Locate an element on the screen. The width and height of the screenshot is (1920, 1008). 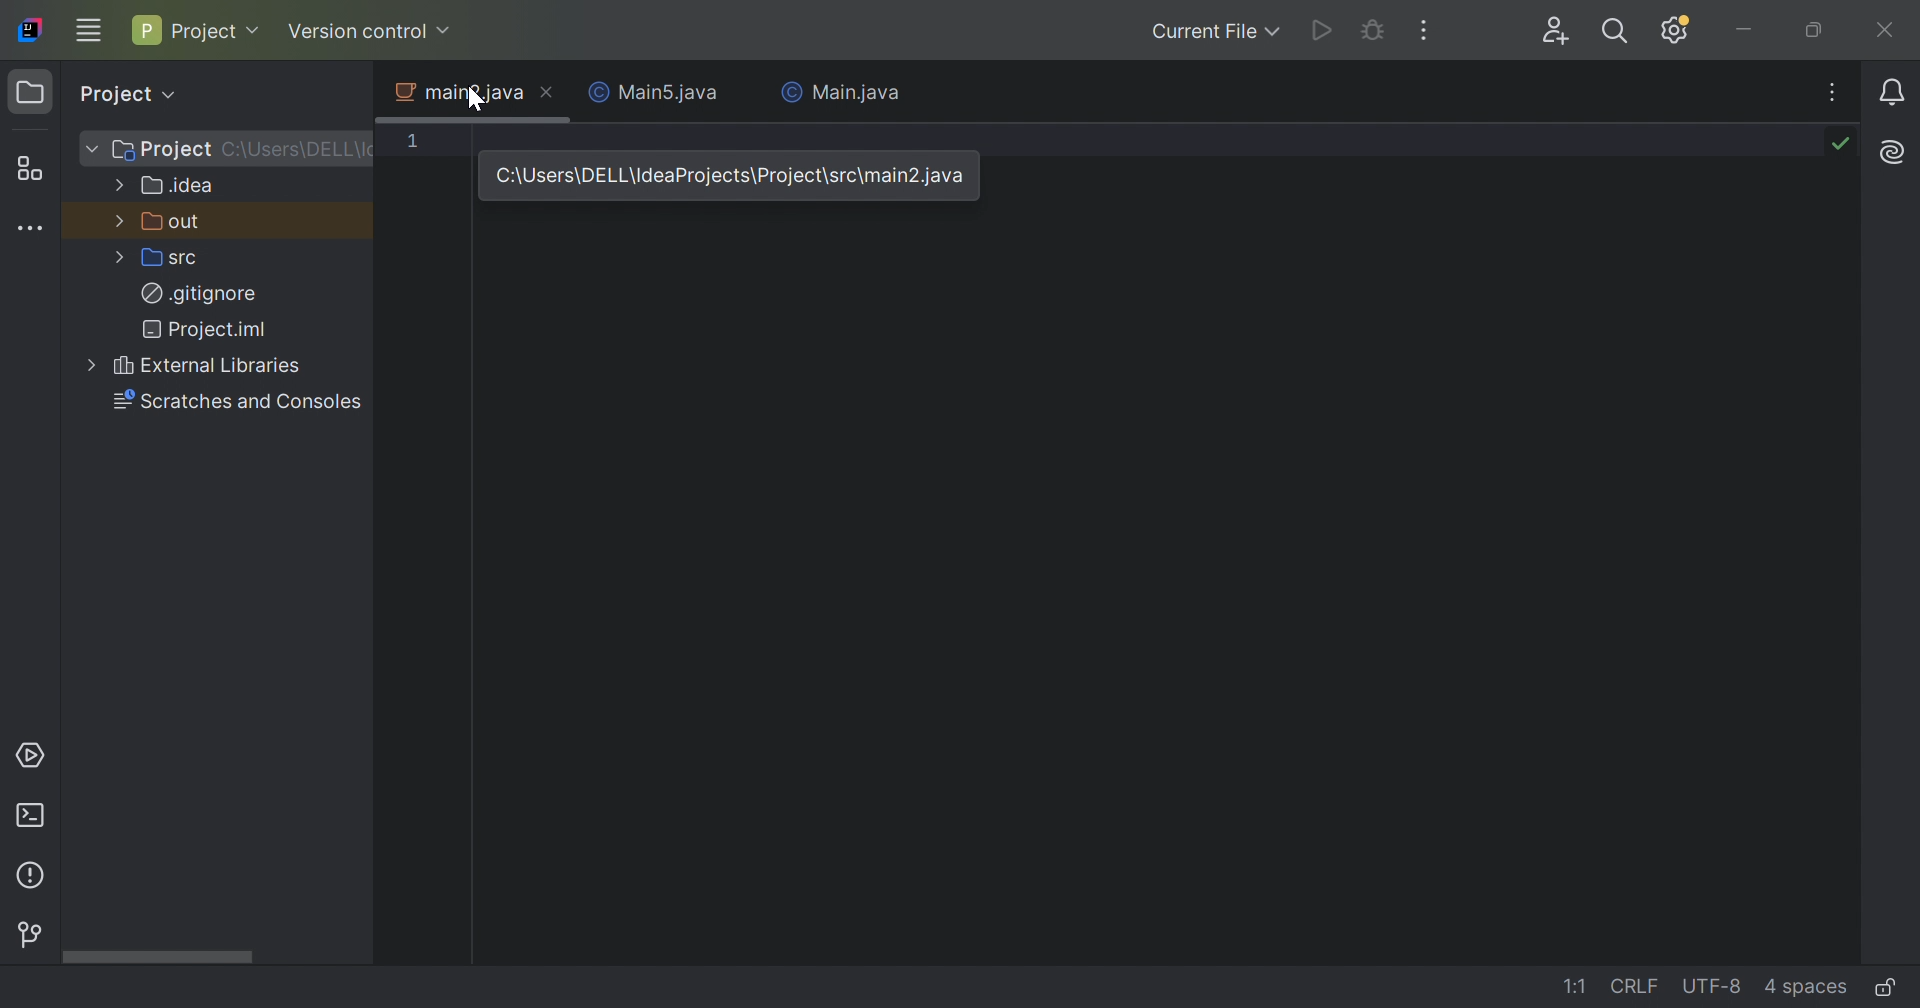
IntelliJ IDEA icon is located at coordinates (29, 27).